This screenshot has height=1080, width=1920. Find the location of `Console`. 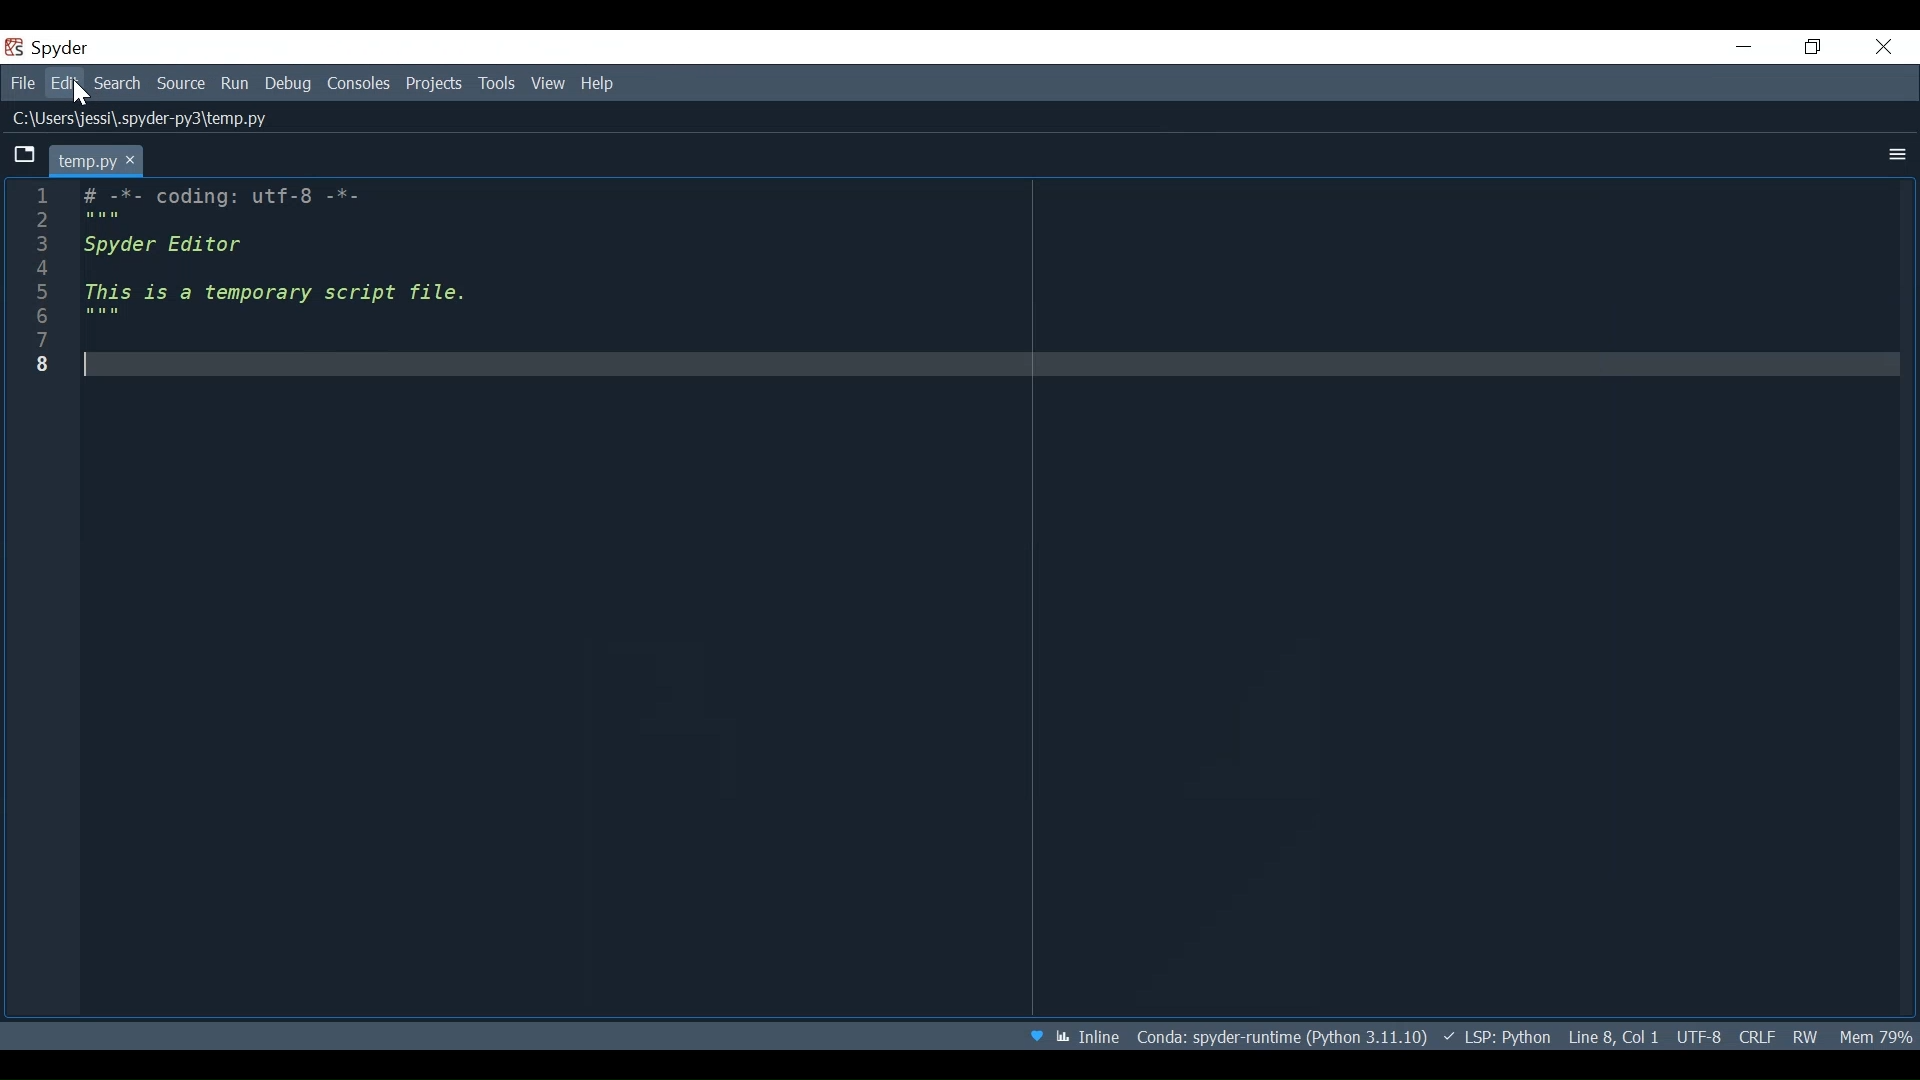

Console is located at coordinates (358, 86).